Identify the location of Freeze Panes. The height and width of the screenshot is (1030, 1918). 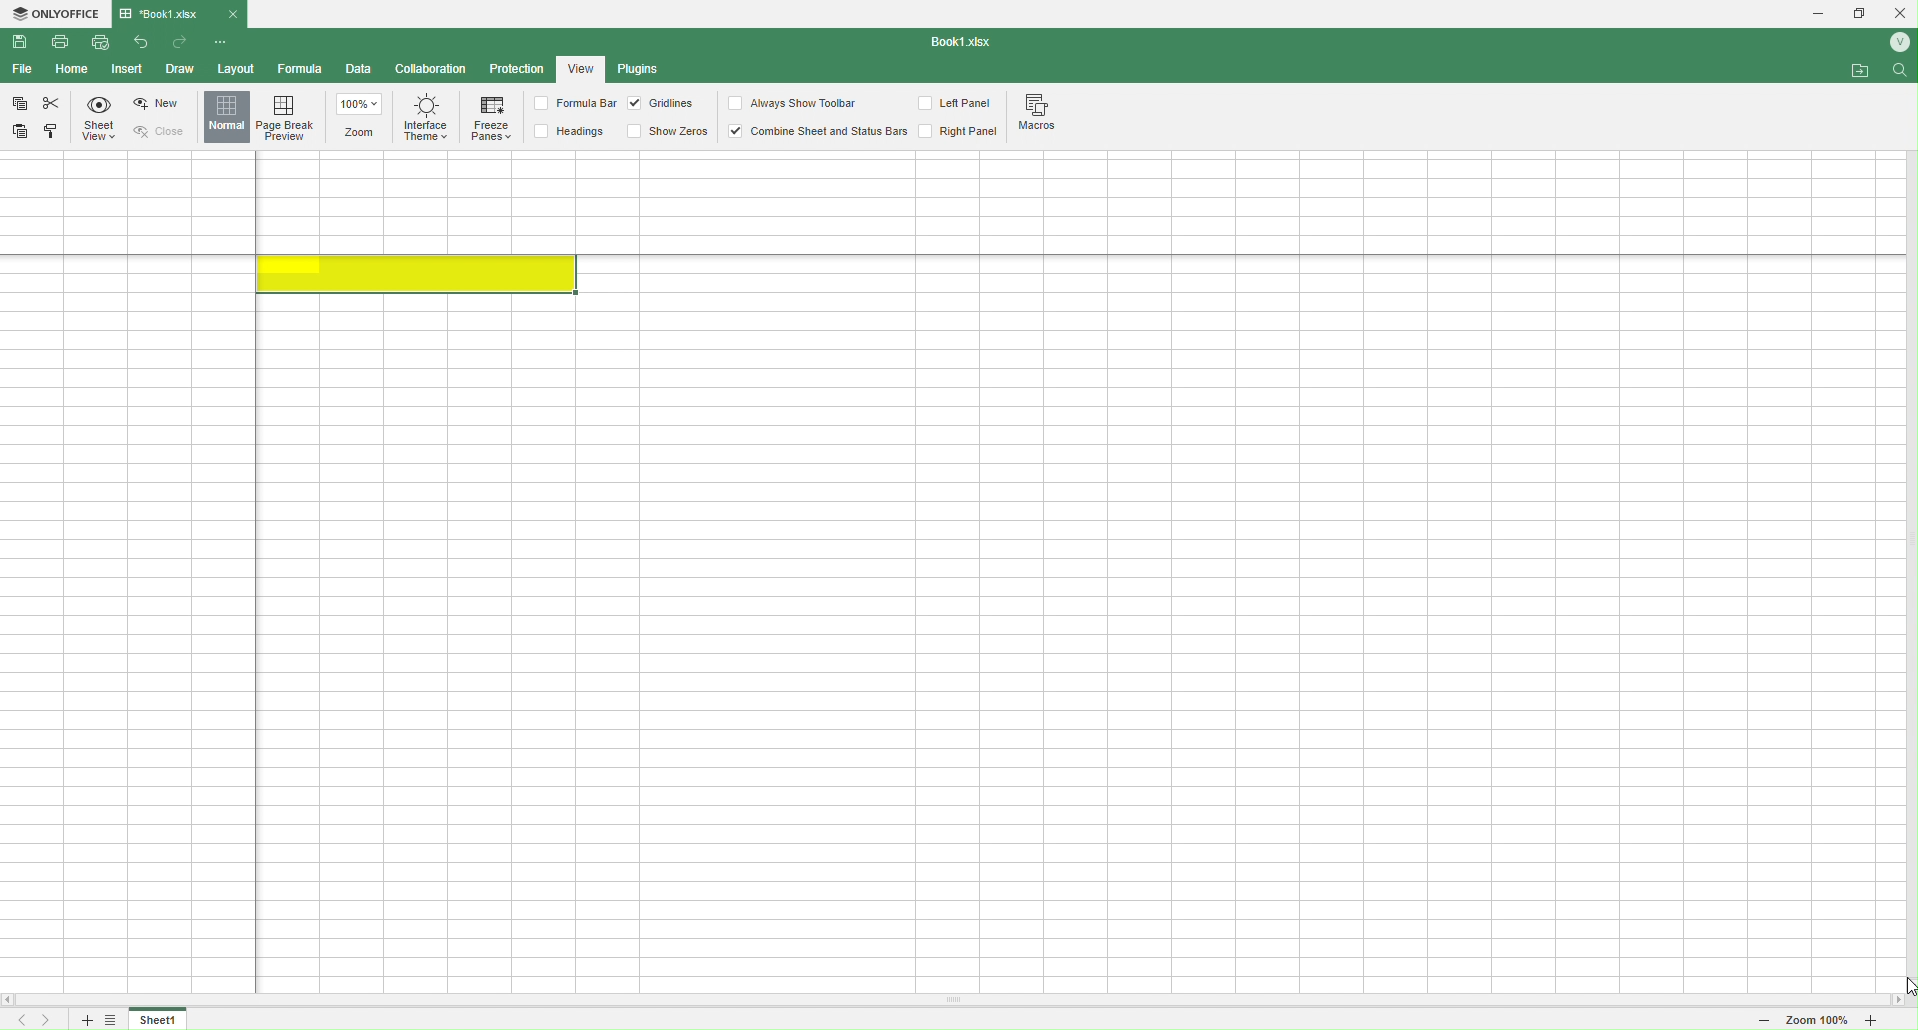
(492, 119).